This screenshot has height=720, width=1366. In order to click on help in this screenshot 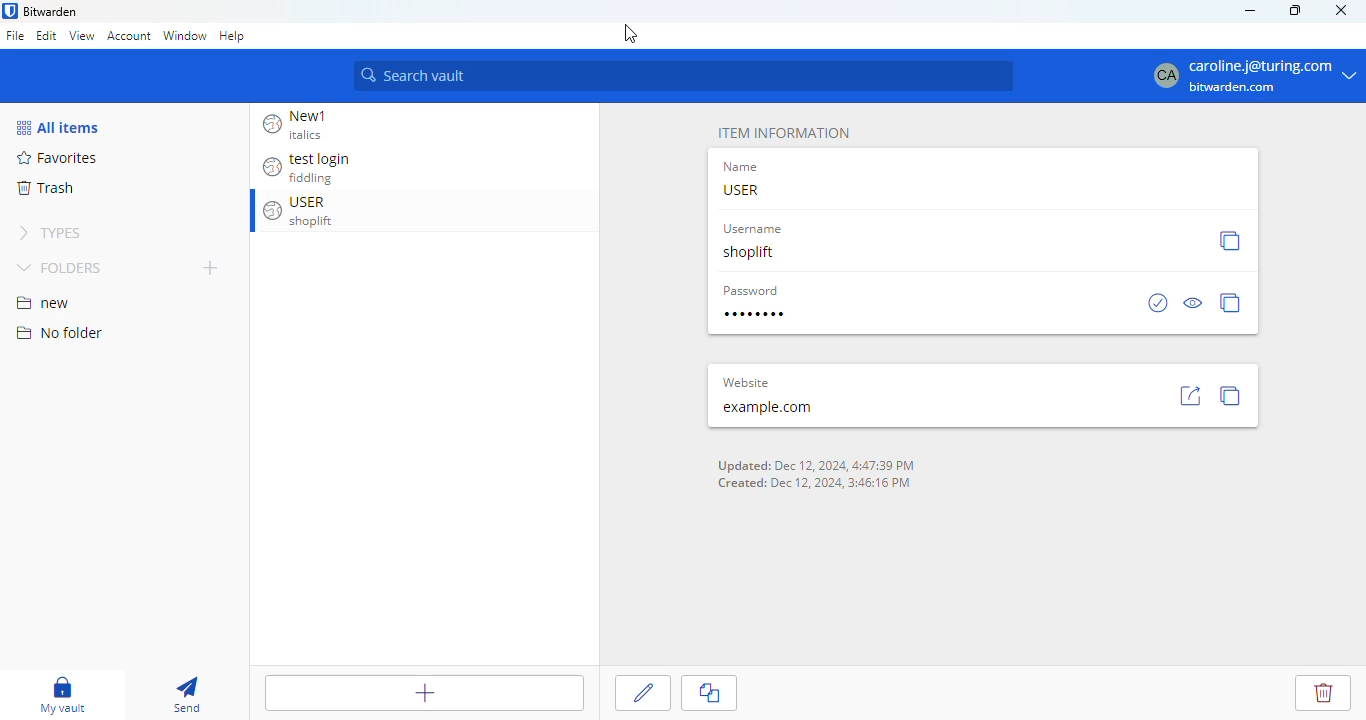, I will do `click(236, 35)`.